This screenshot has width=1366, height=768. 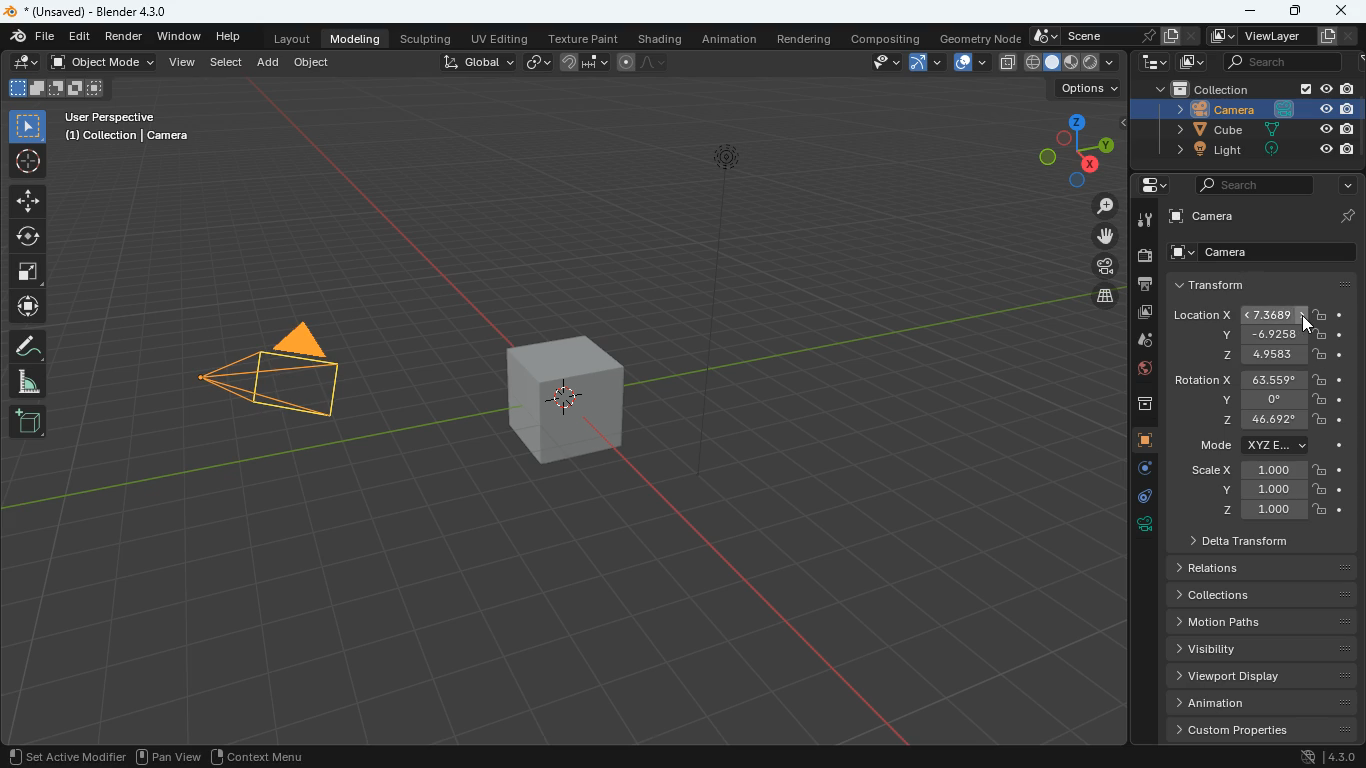 What do you see at coordinates (28, 419) in the screenshot?
I see `new` at bounding box center [28, 419].